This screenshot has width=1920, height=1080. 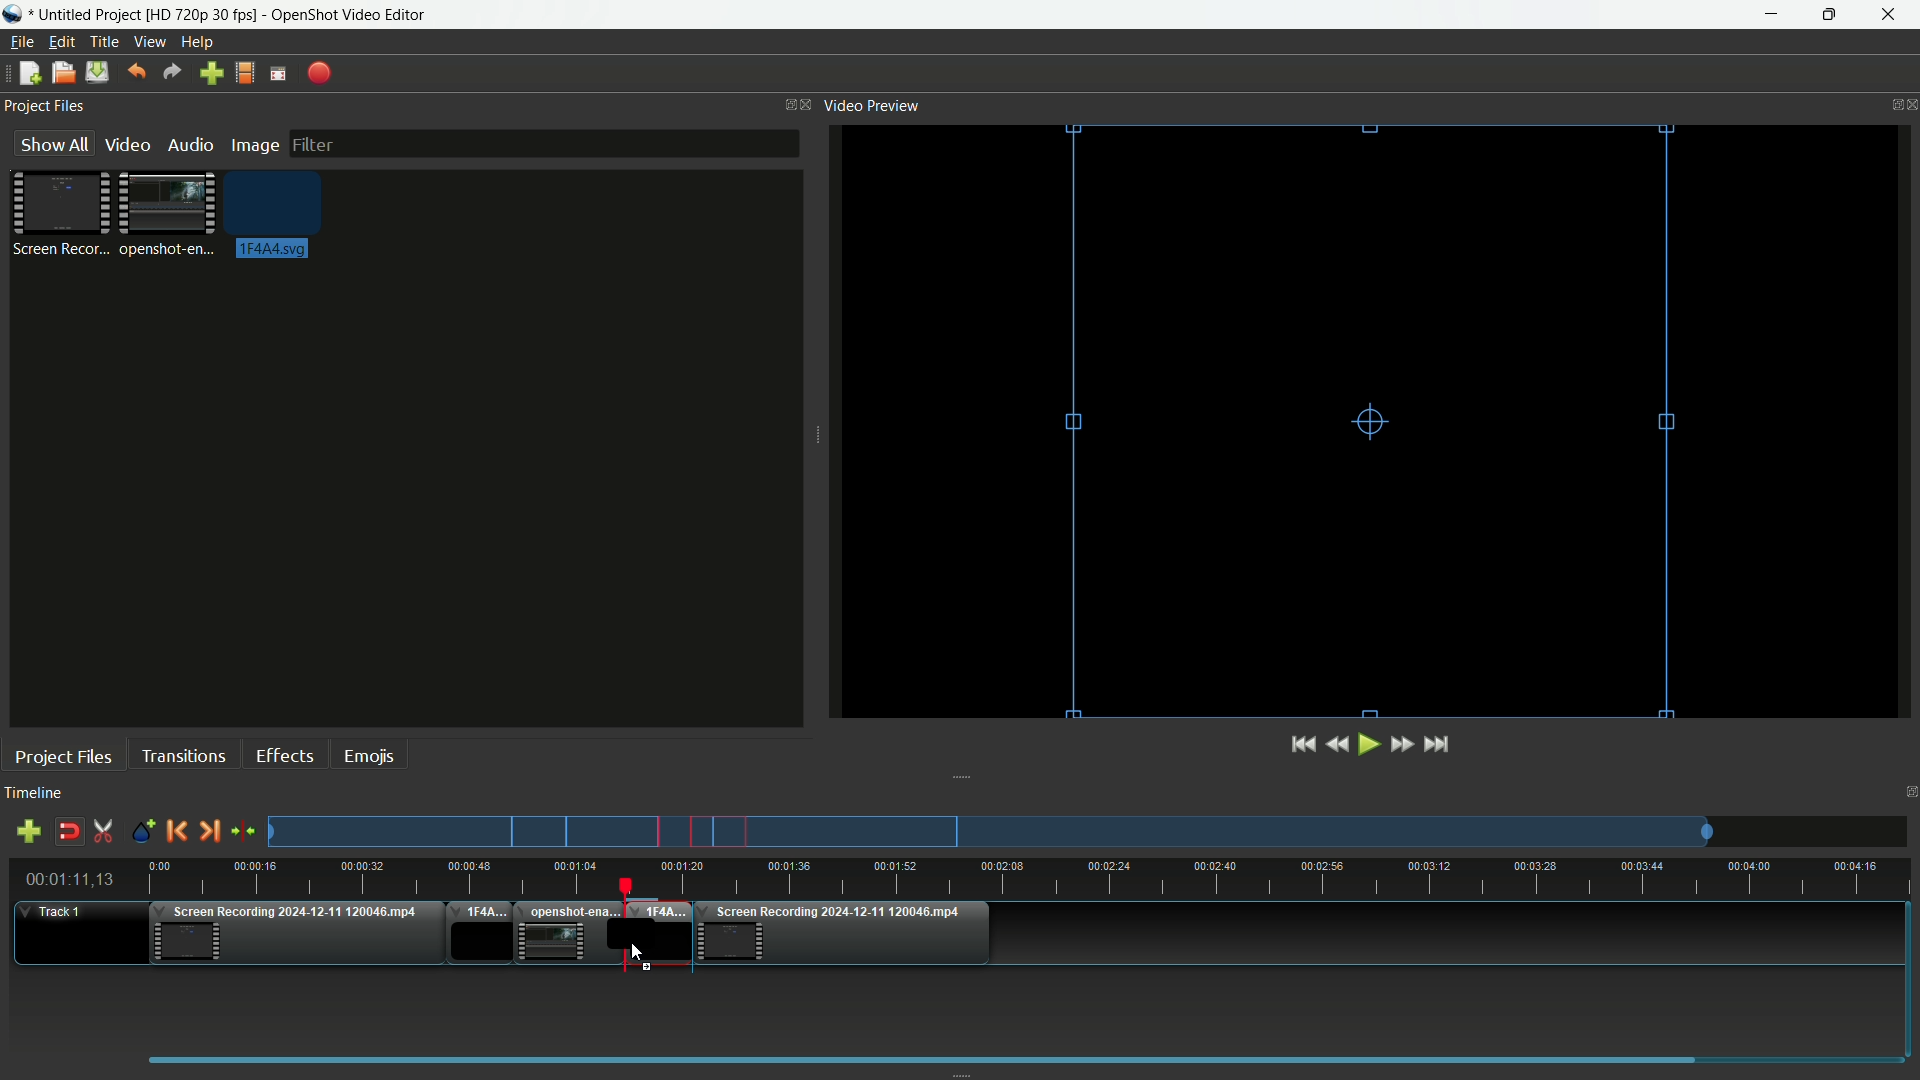 What do you see at coordinates (176, 831) in the screenshot?
I see `Previous marker` at bounding box center [176, 831].